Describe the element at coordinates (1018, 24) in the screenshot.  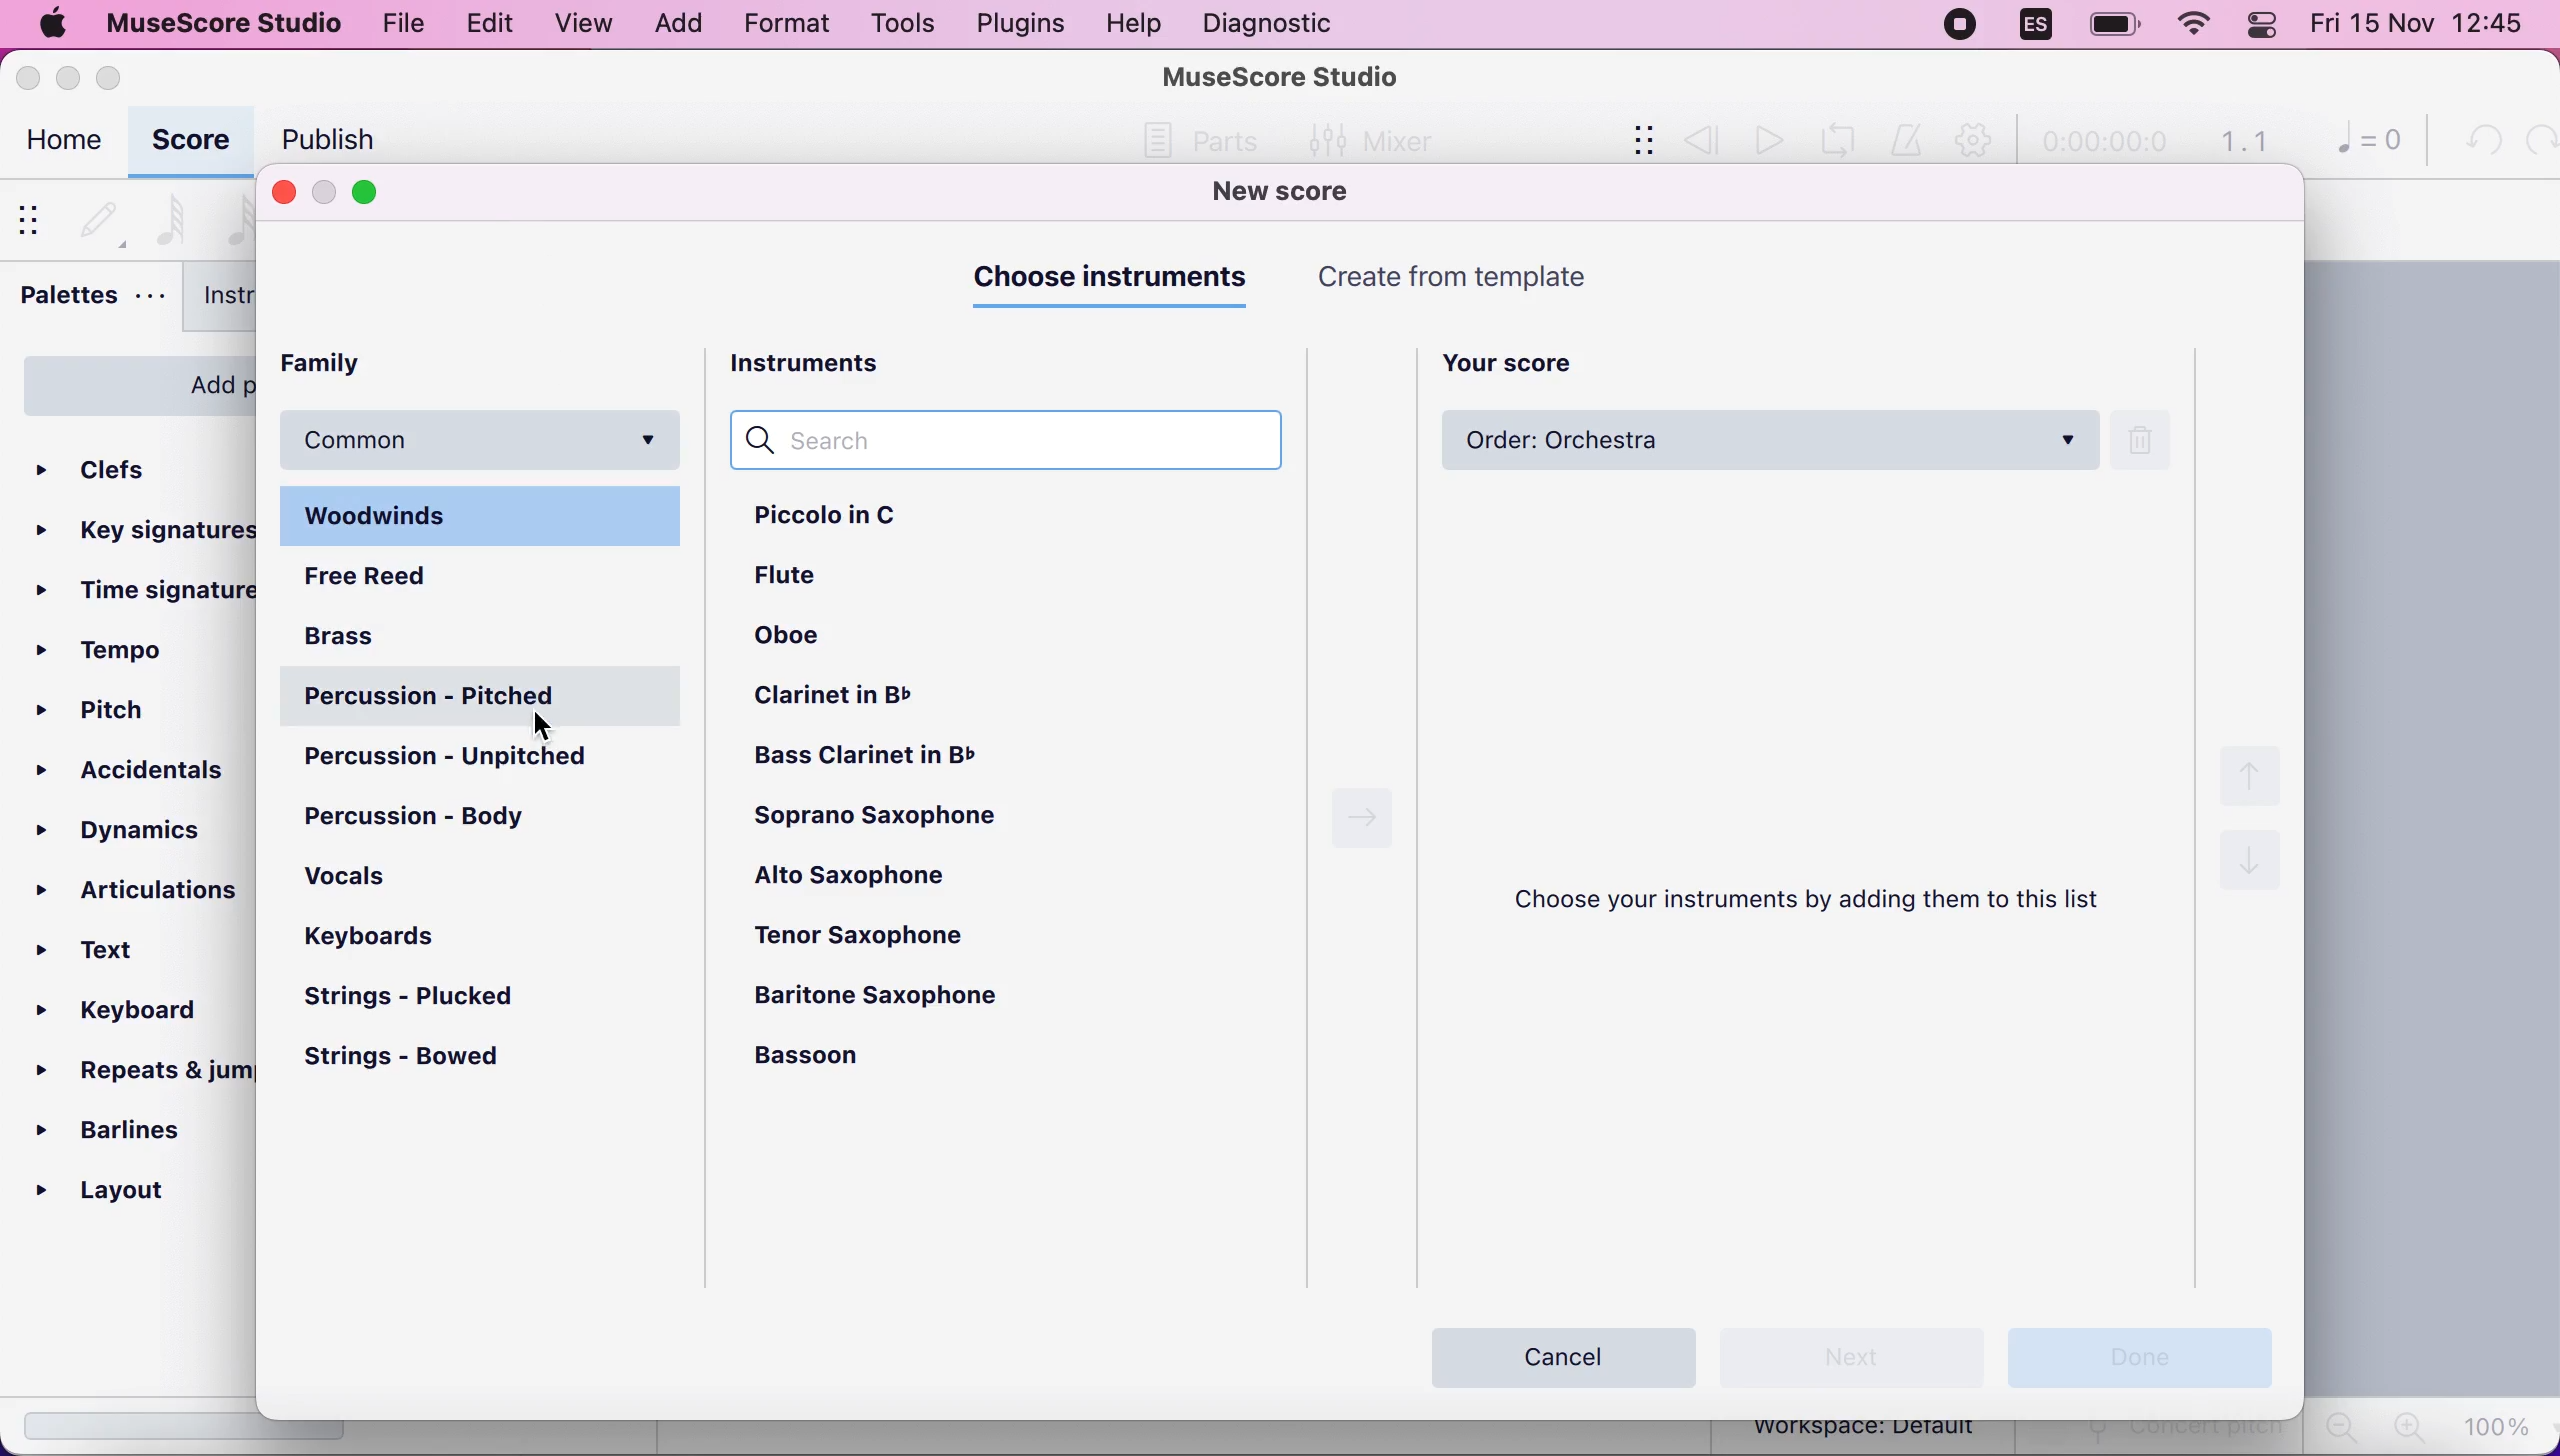
I see `plugins` at that location.